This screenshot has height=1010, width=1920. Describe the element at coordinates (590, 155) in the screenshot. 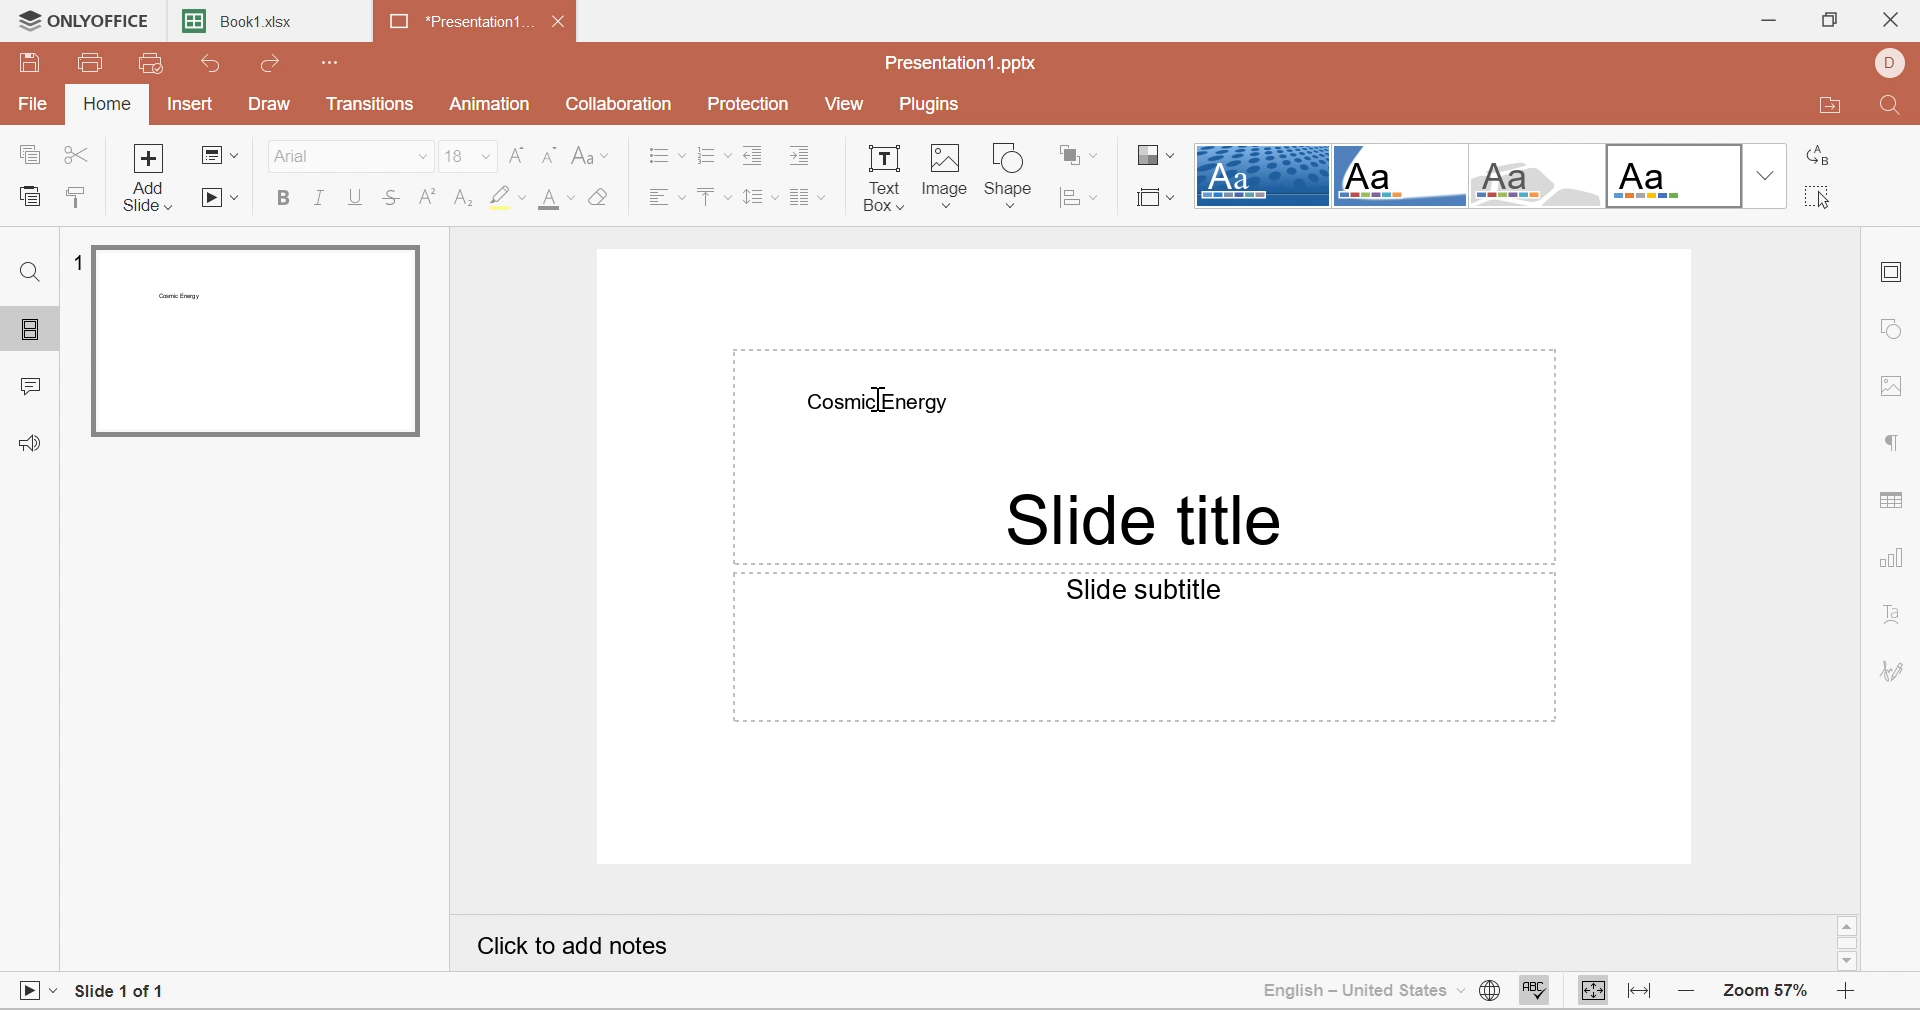

I see `Change Case` at that location.